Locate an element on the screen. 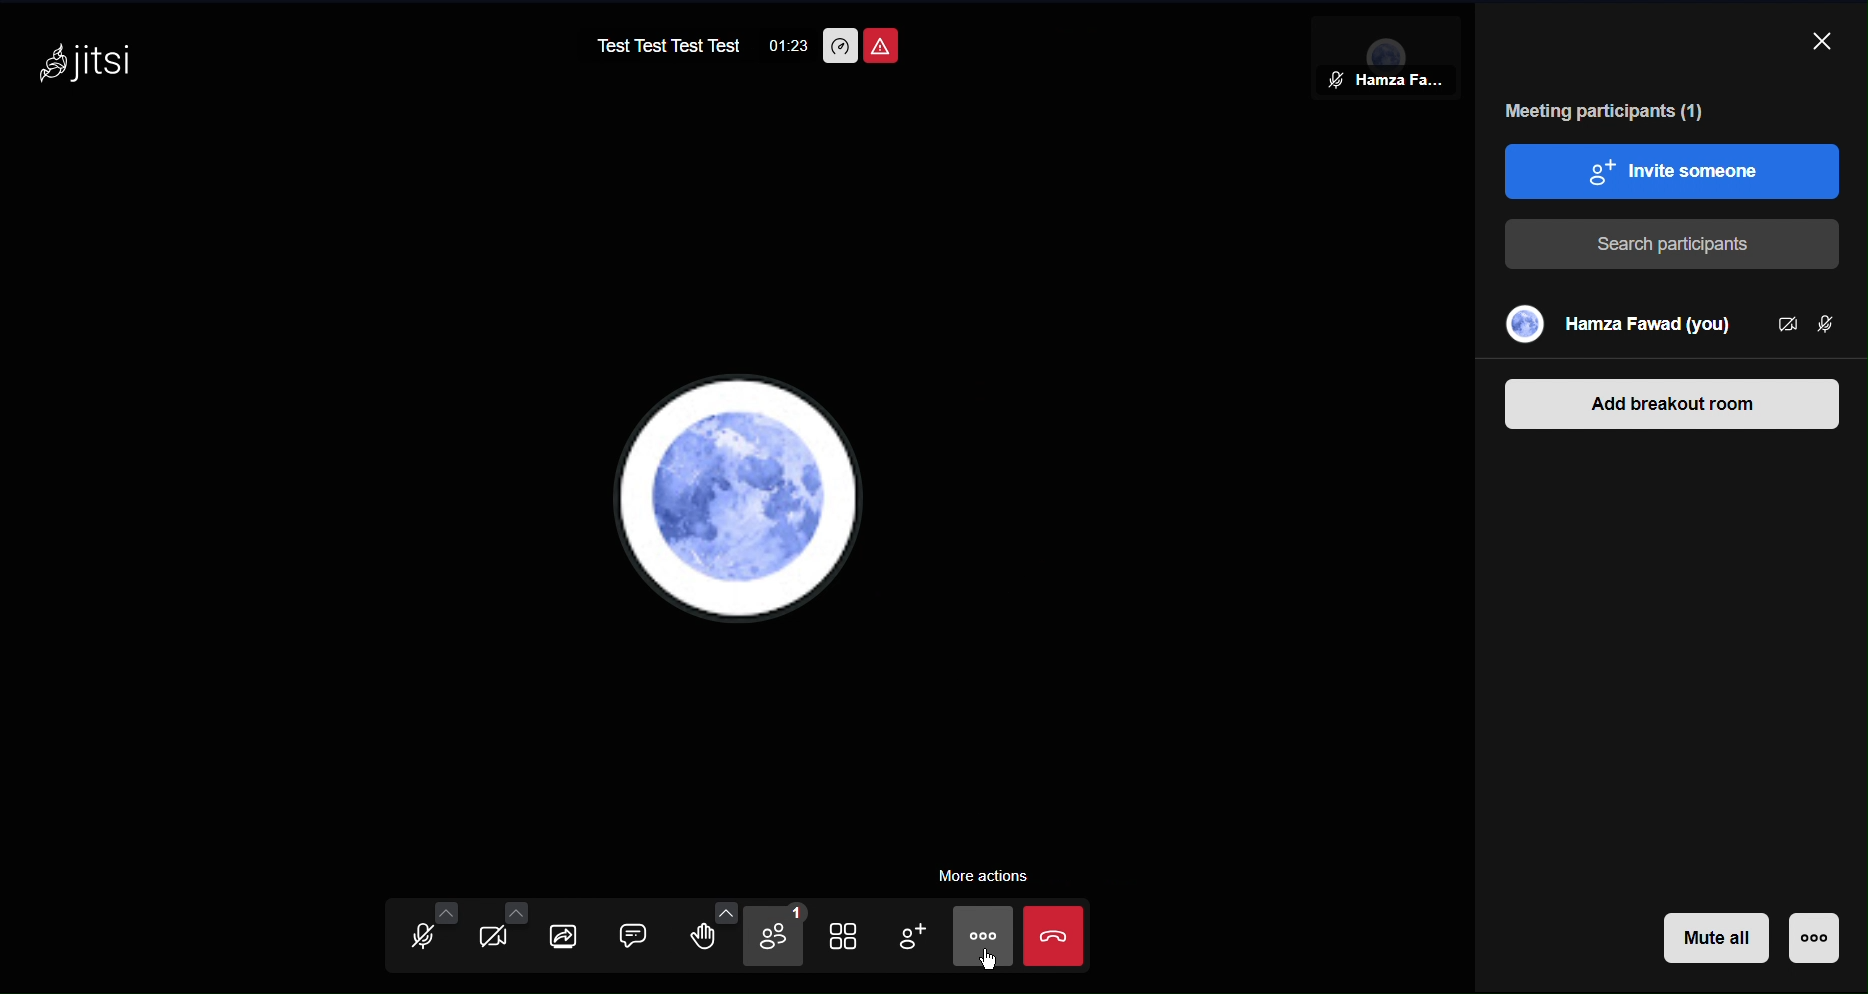 The width and height of the screenshot is (1868, 994). Timer is located at coordinates (785, 44).